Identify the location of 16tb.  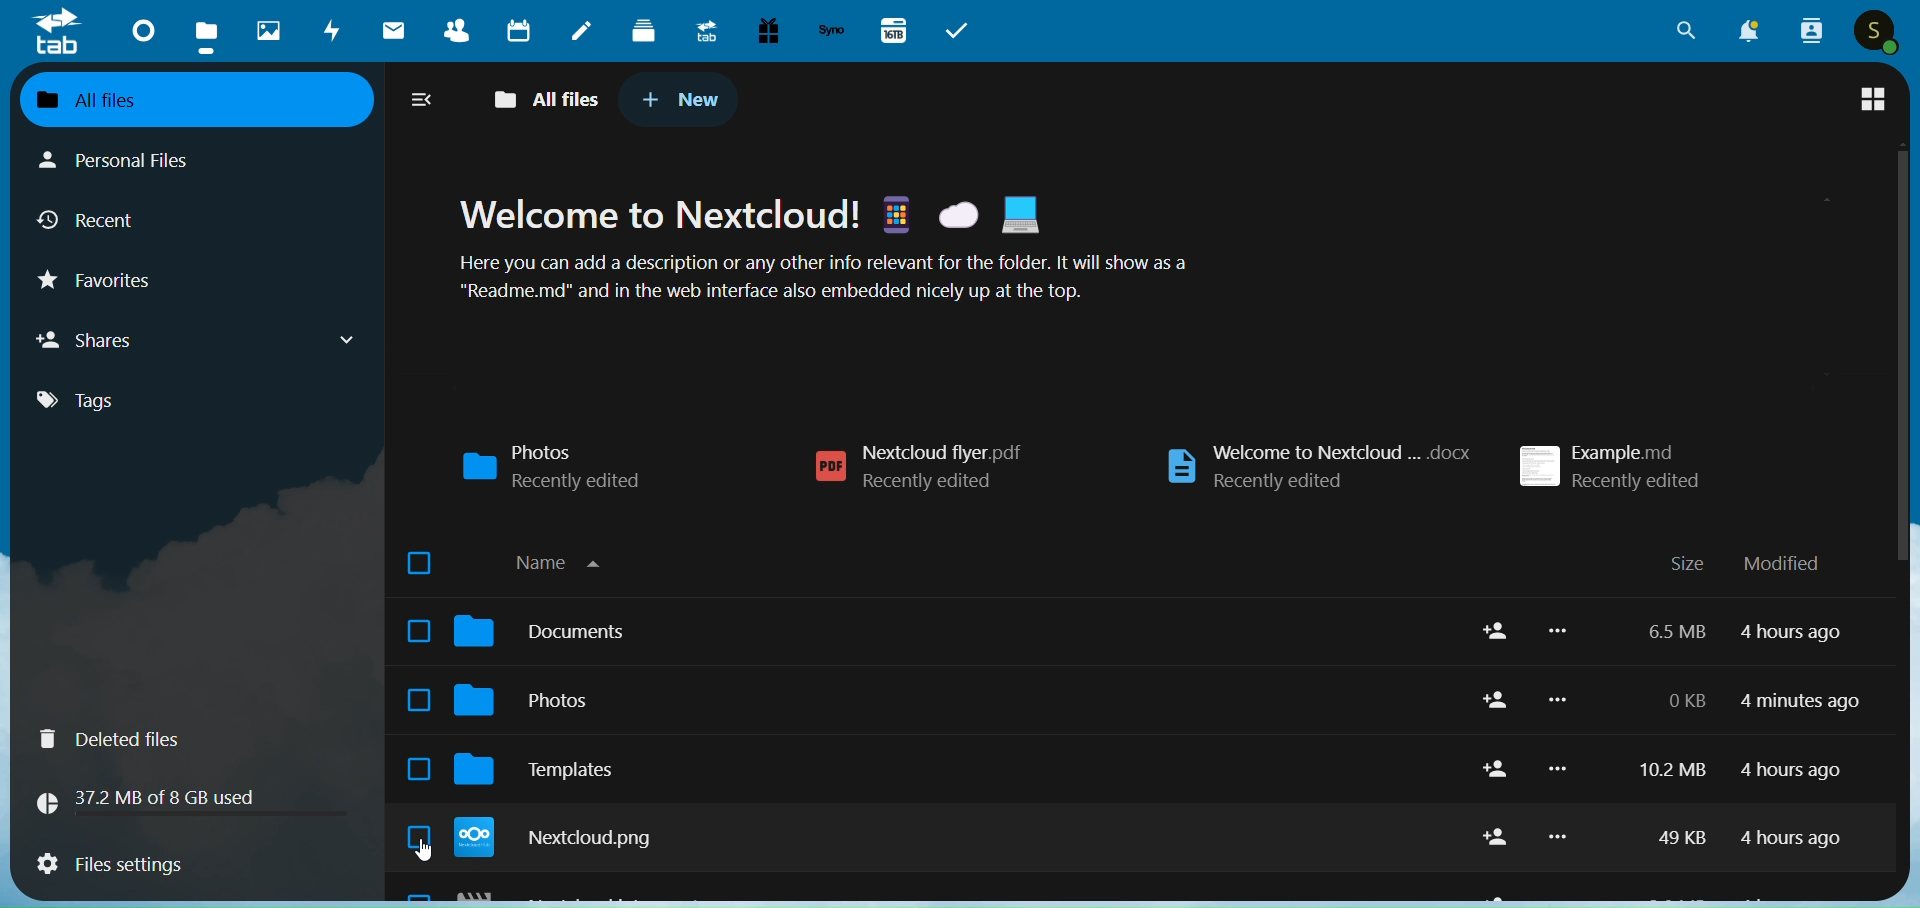
(897, 29).